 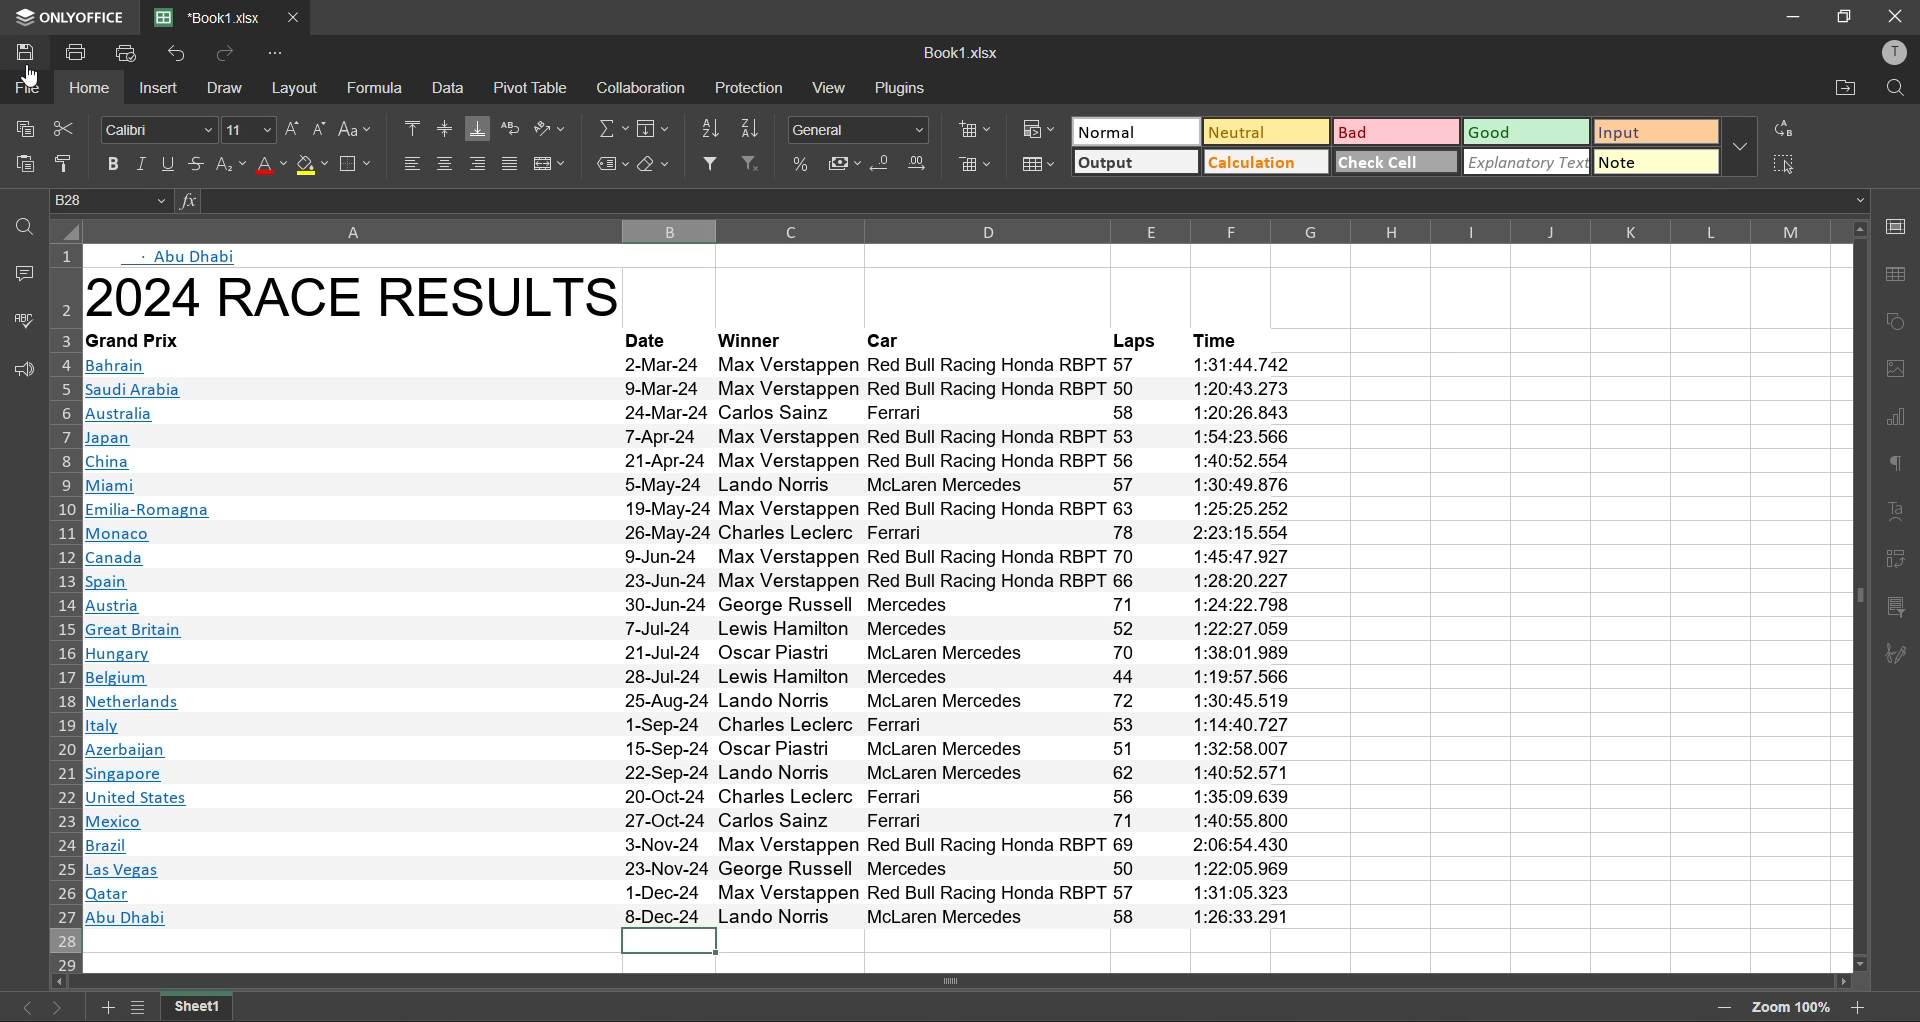 What do you see at coordinates (18, 320) in the screenshot?
I see `spellcheck` at bounding box center [18, 320].